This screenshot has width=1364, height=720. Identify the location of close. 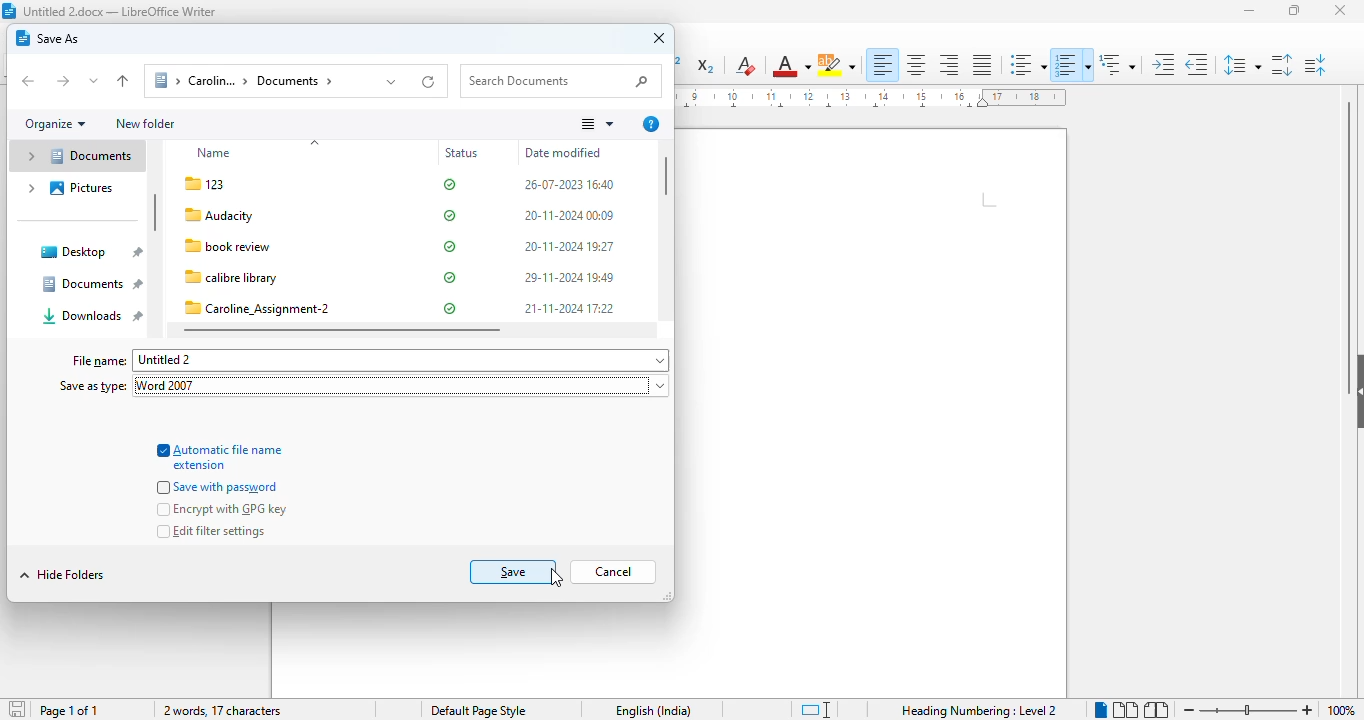
(660, 39).